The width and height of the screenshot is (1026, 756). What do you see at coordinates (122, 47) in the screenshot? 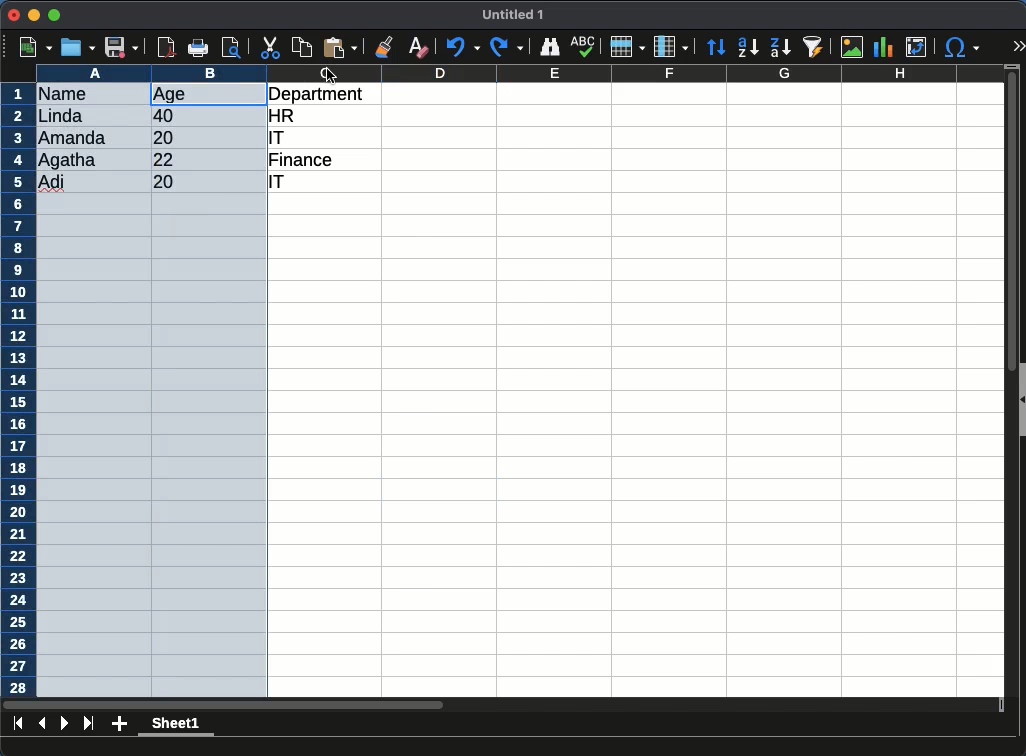
I see `save` at bounding box center [122, 47].